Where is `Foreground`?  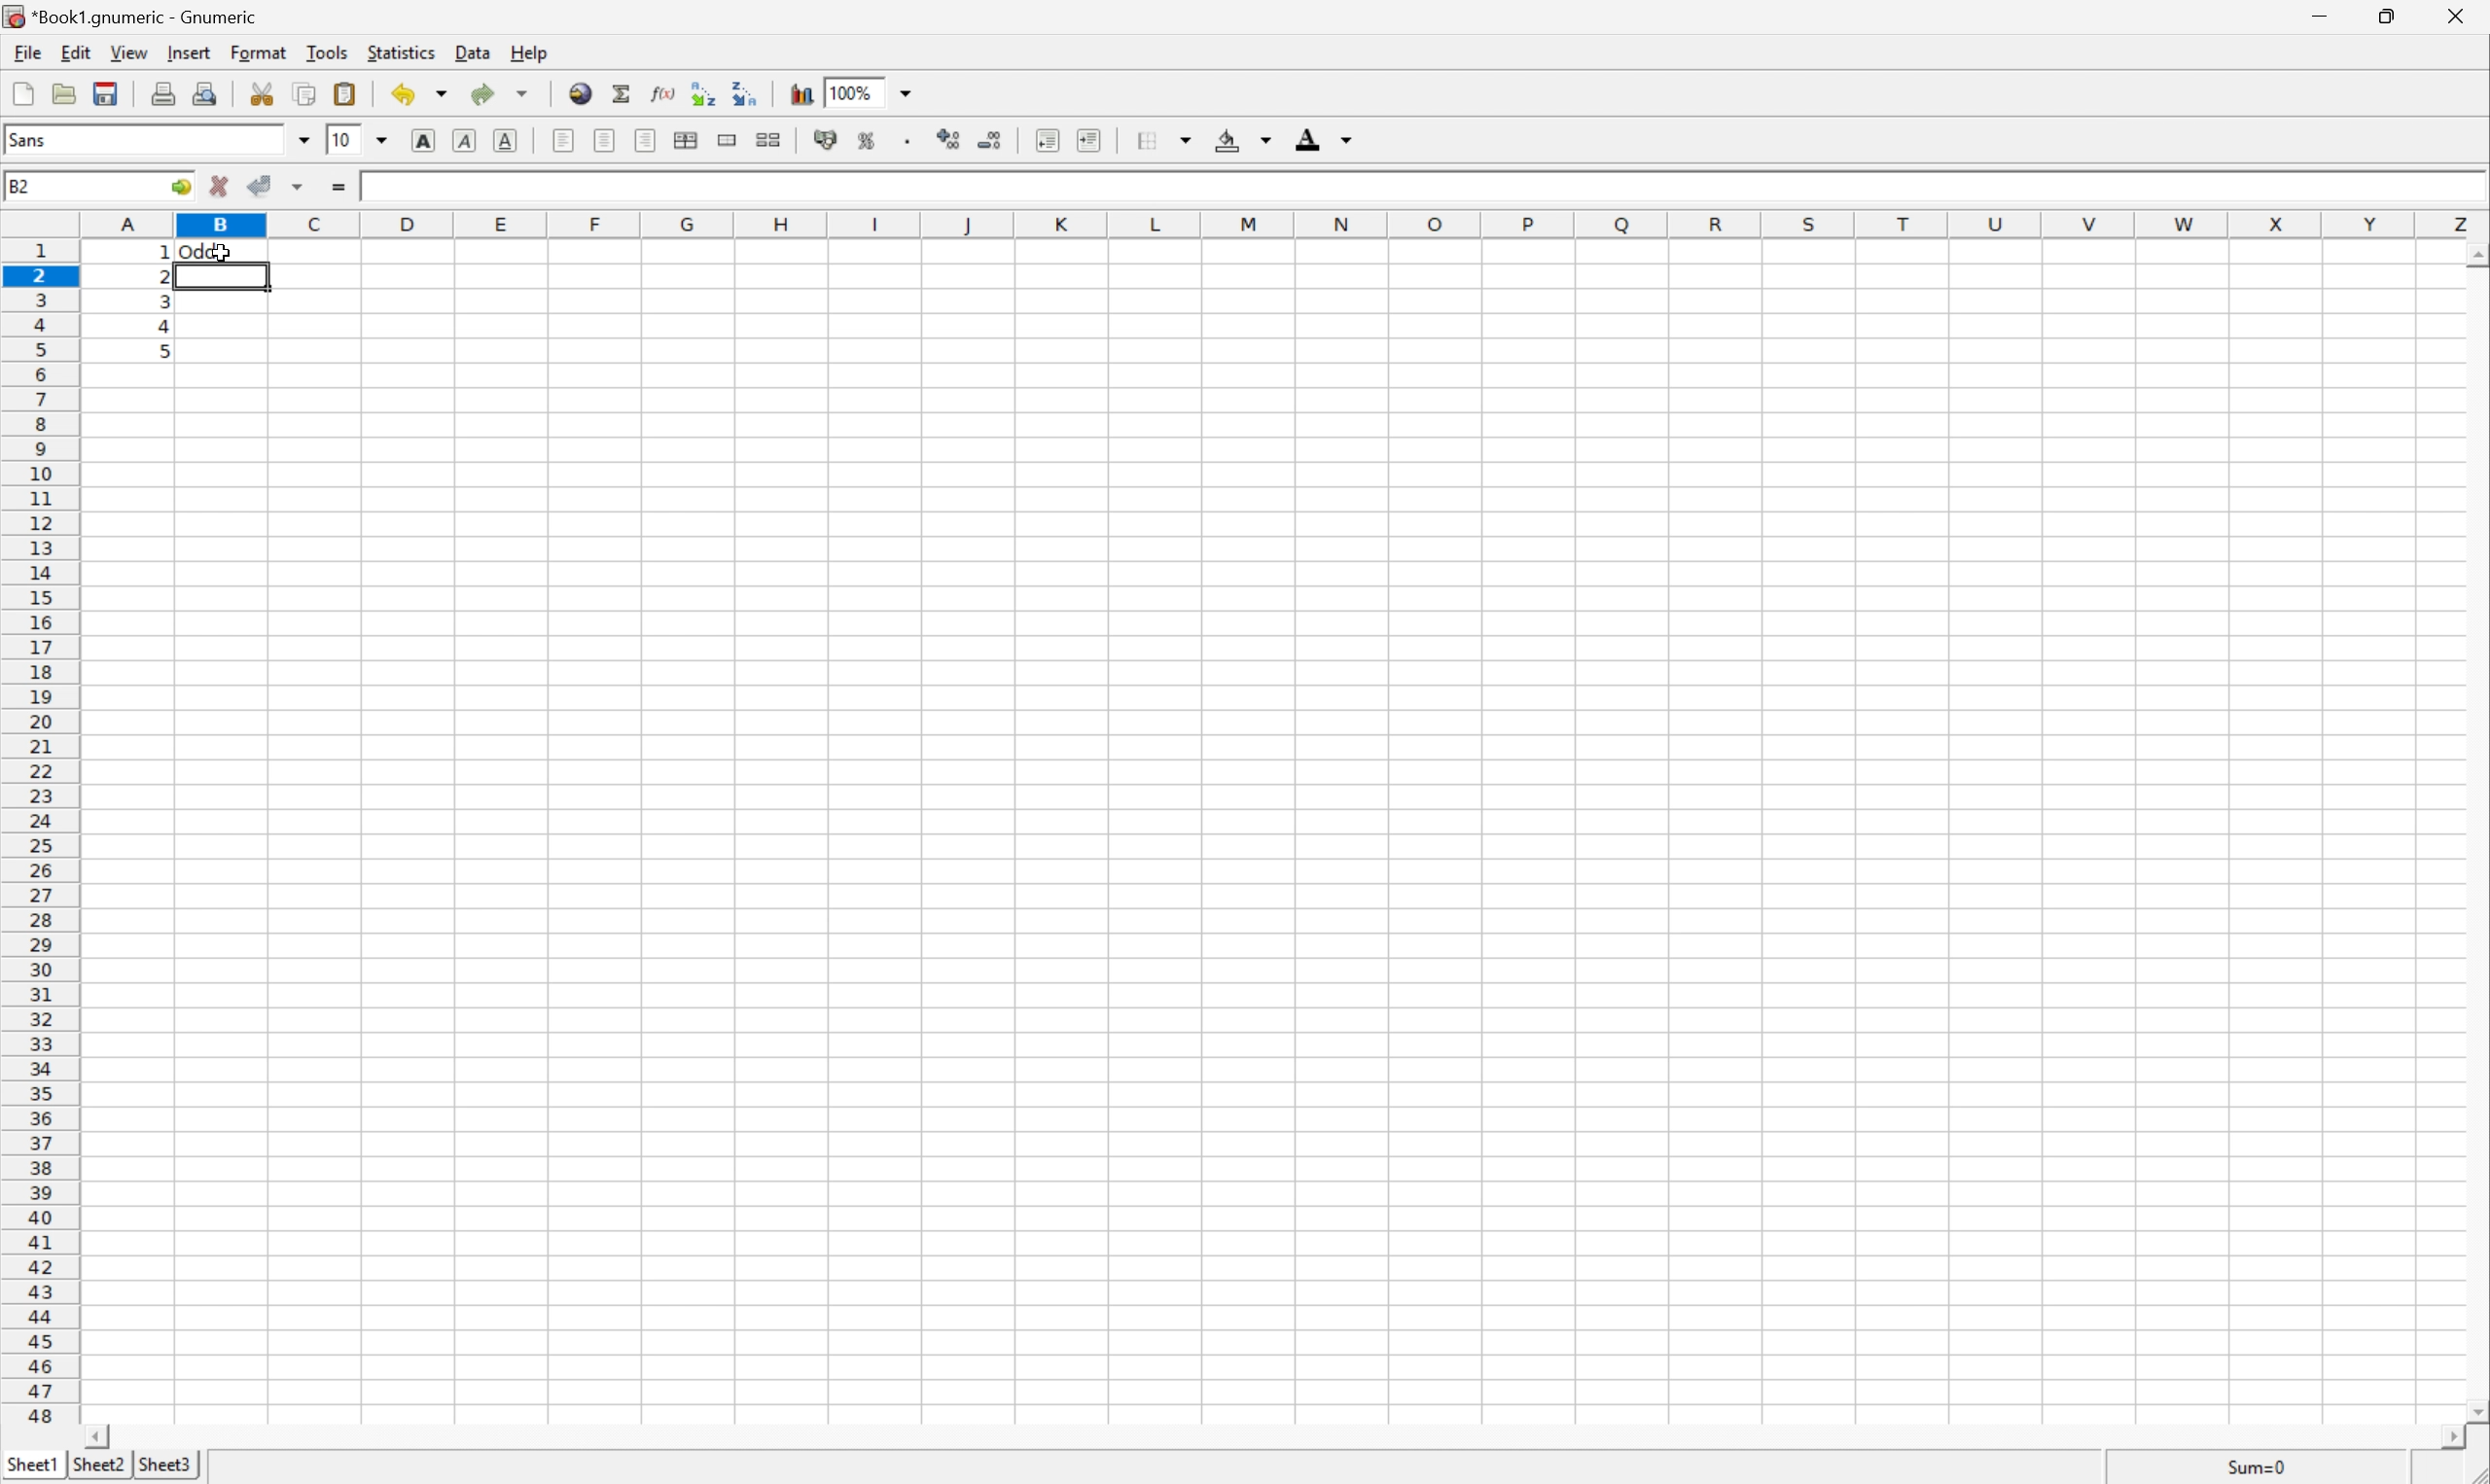
Foreground is located at coordinates (1326, 139).